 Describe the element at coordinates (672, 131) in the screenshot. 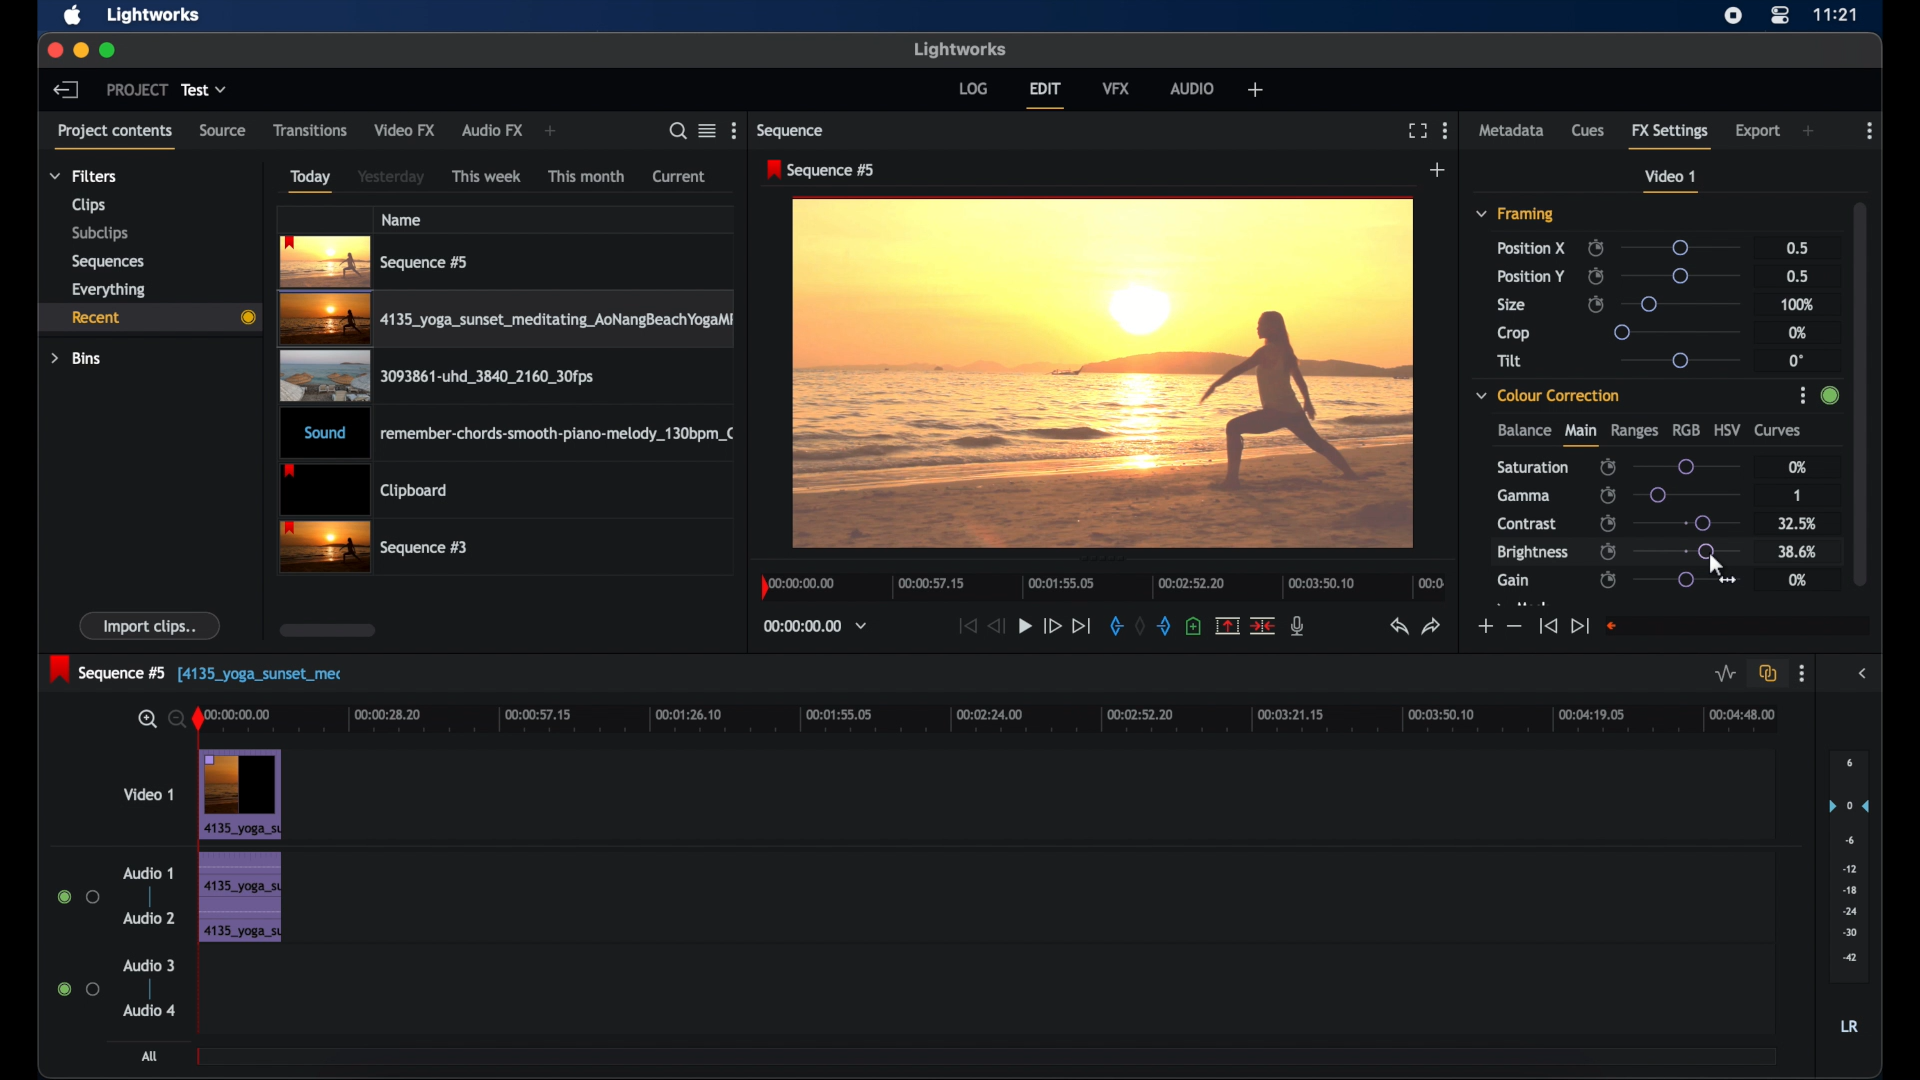

I see `search` at that location.